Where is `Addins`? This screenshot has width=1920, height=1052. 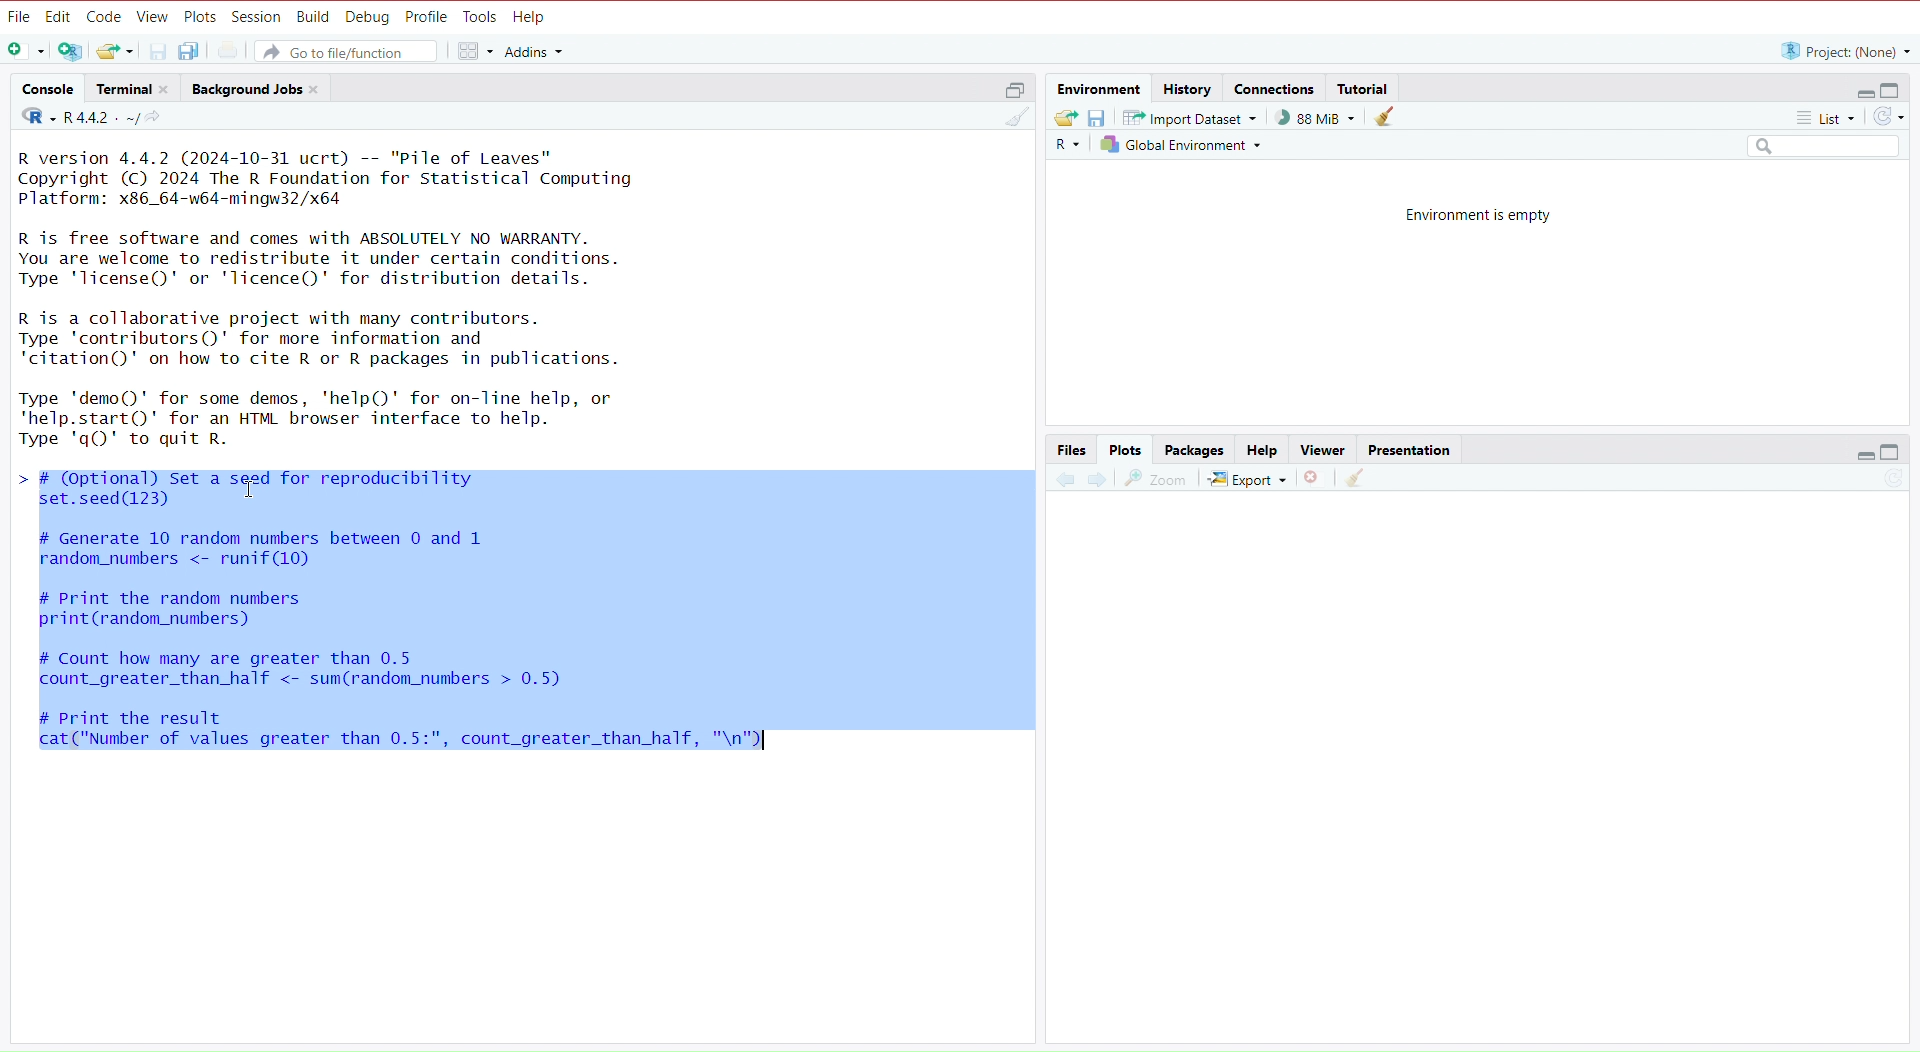 Addins is located at coordinates (533, 53).